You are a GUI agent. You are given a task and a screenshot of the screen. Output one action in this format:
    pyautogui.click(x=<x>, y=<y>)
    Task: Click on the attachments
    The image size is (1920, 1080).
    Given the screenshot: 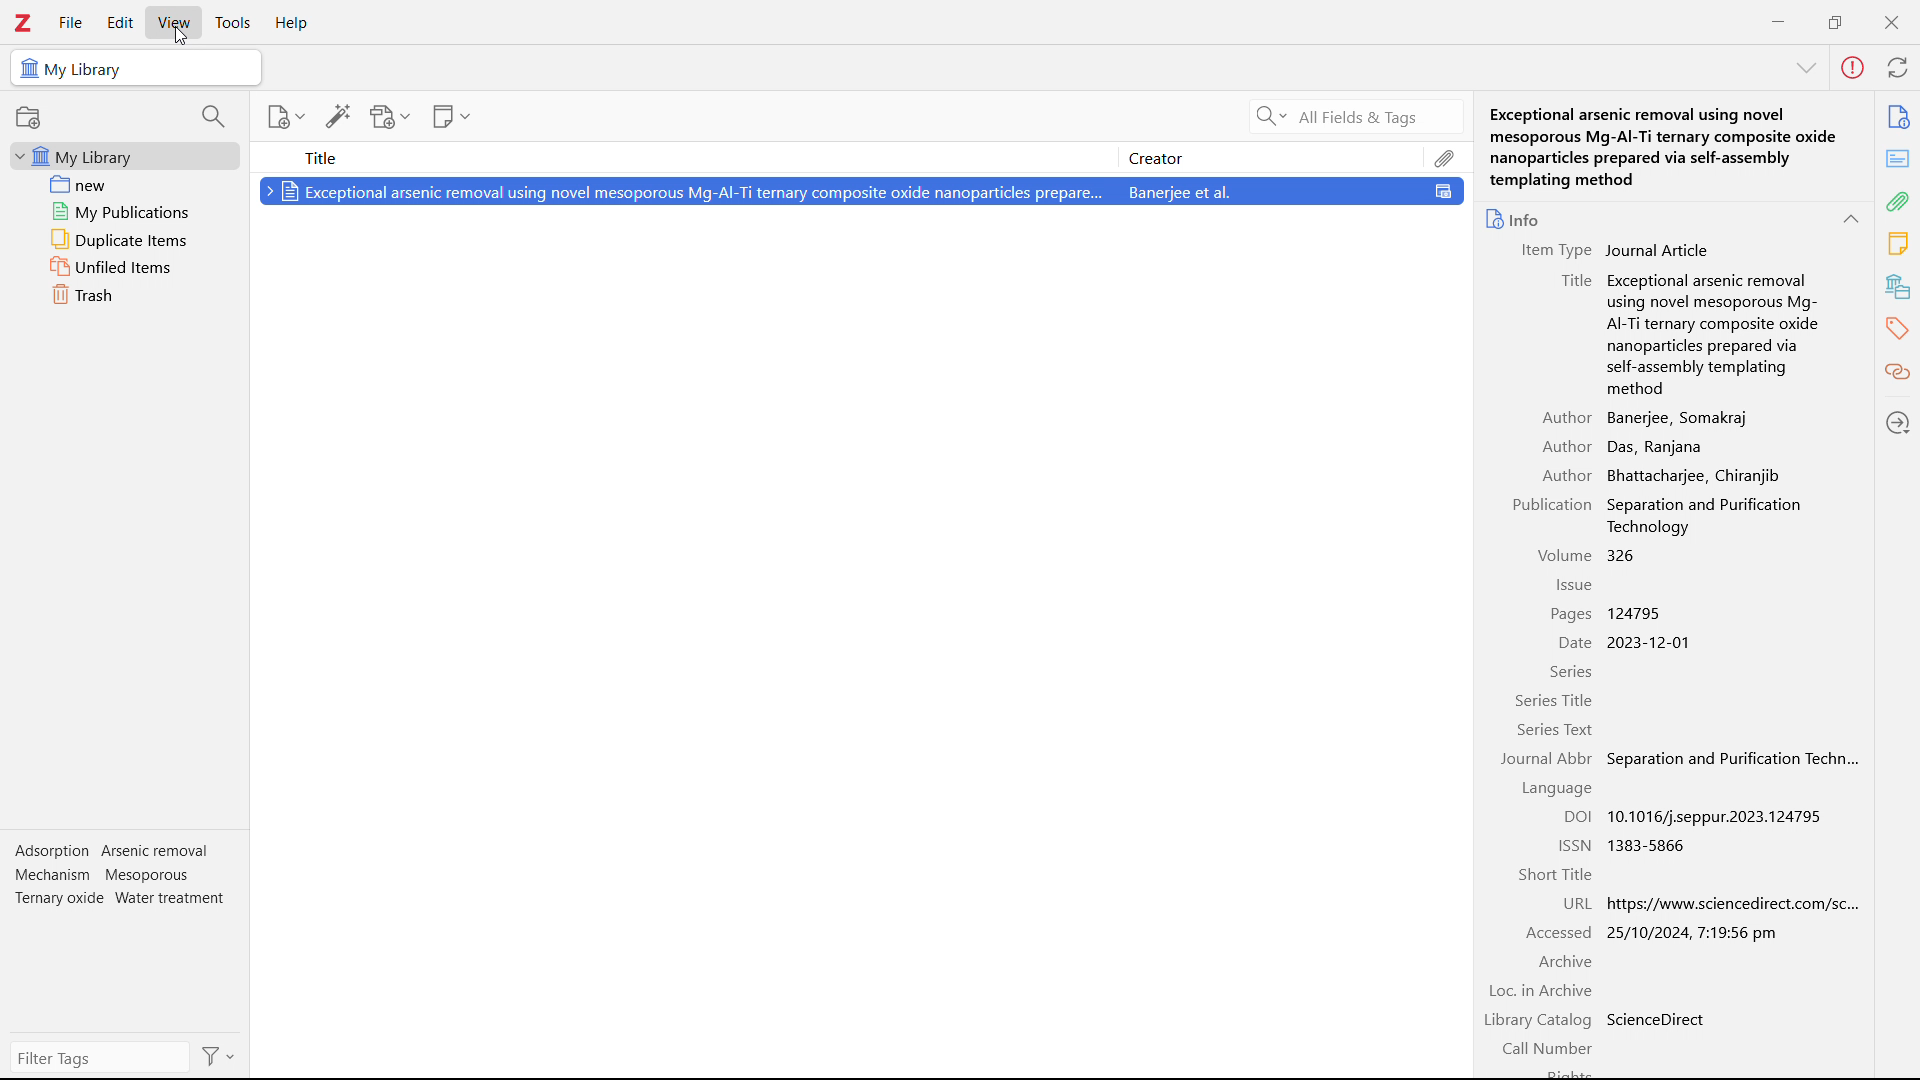 What is the action you would take?
    pyautogui.click(x=1446, y=156)
    